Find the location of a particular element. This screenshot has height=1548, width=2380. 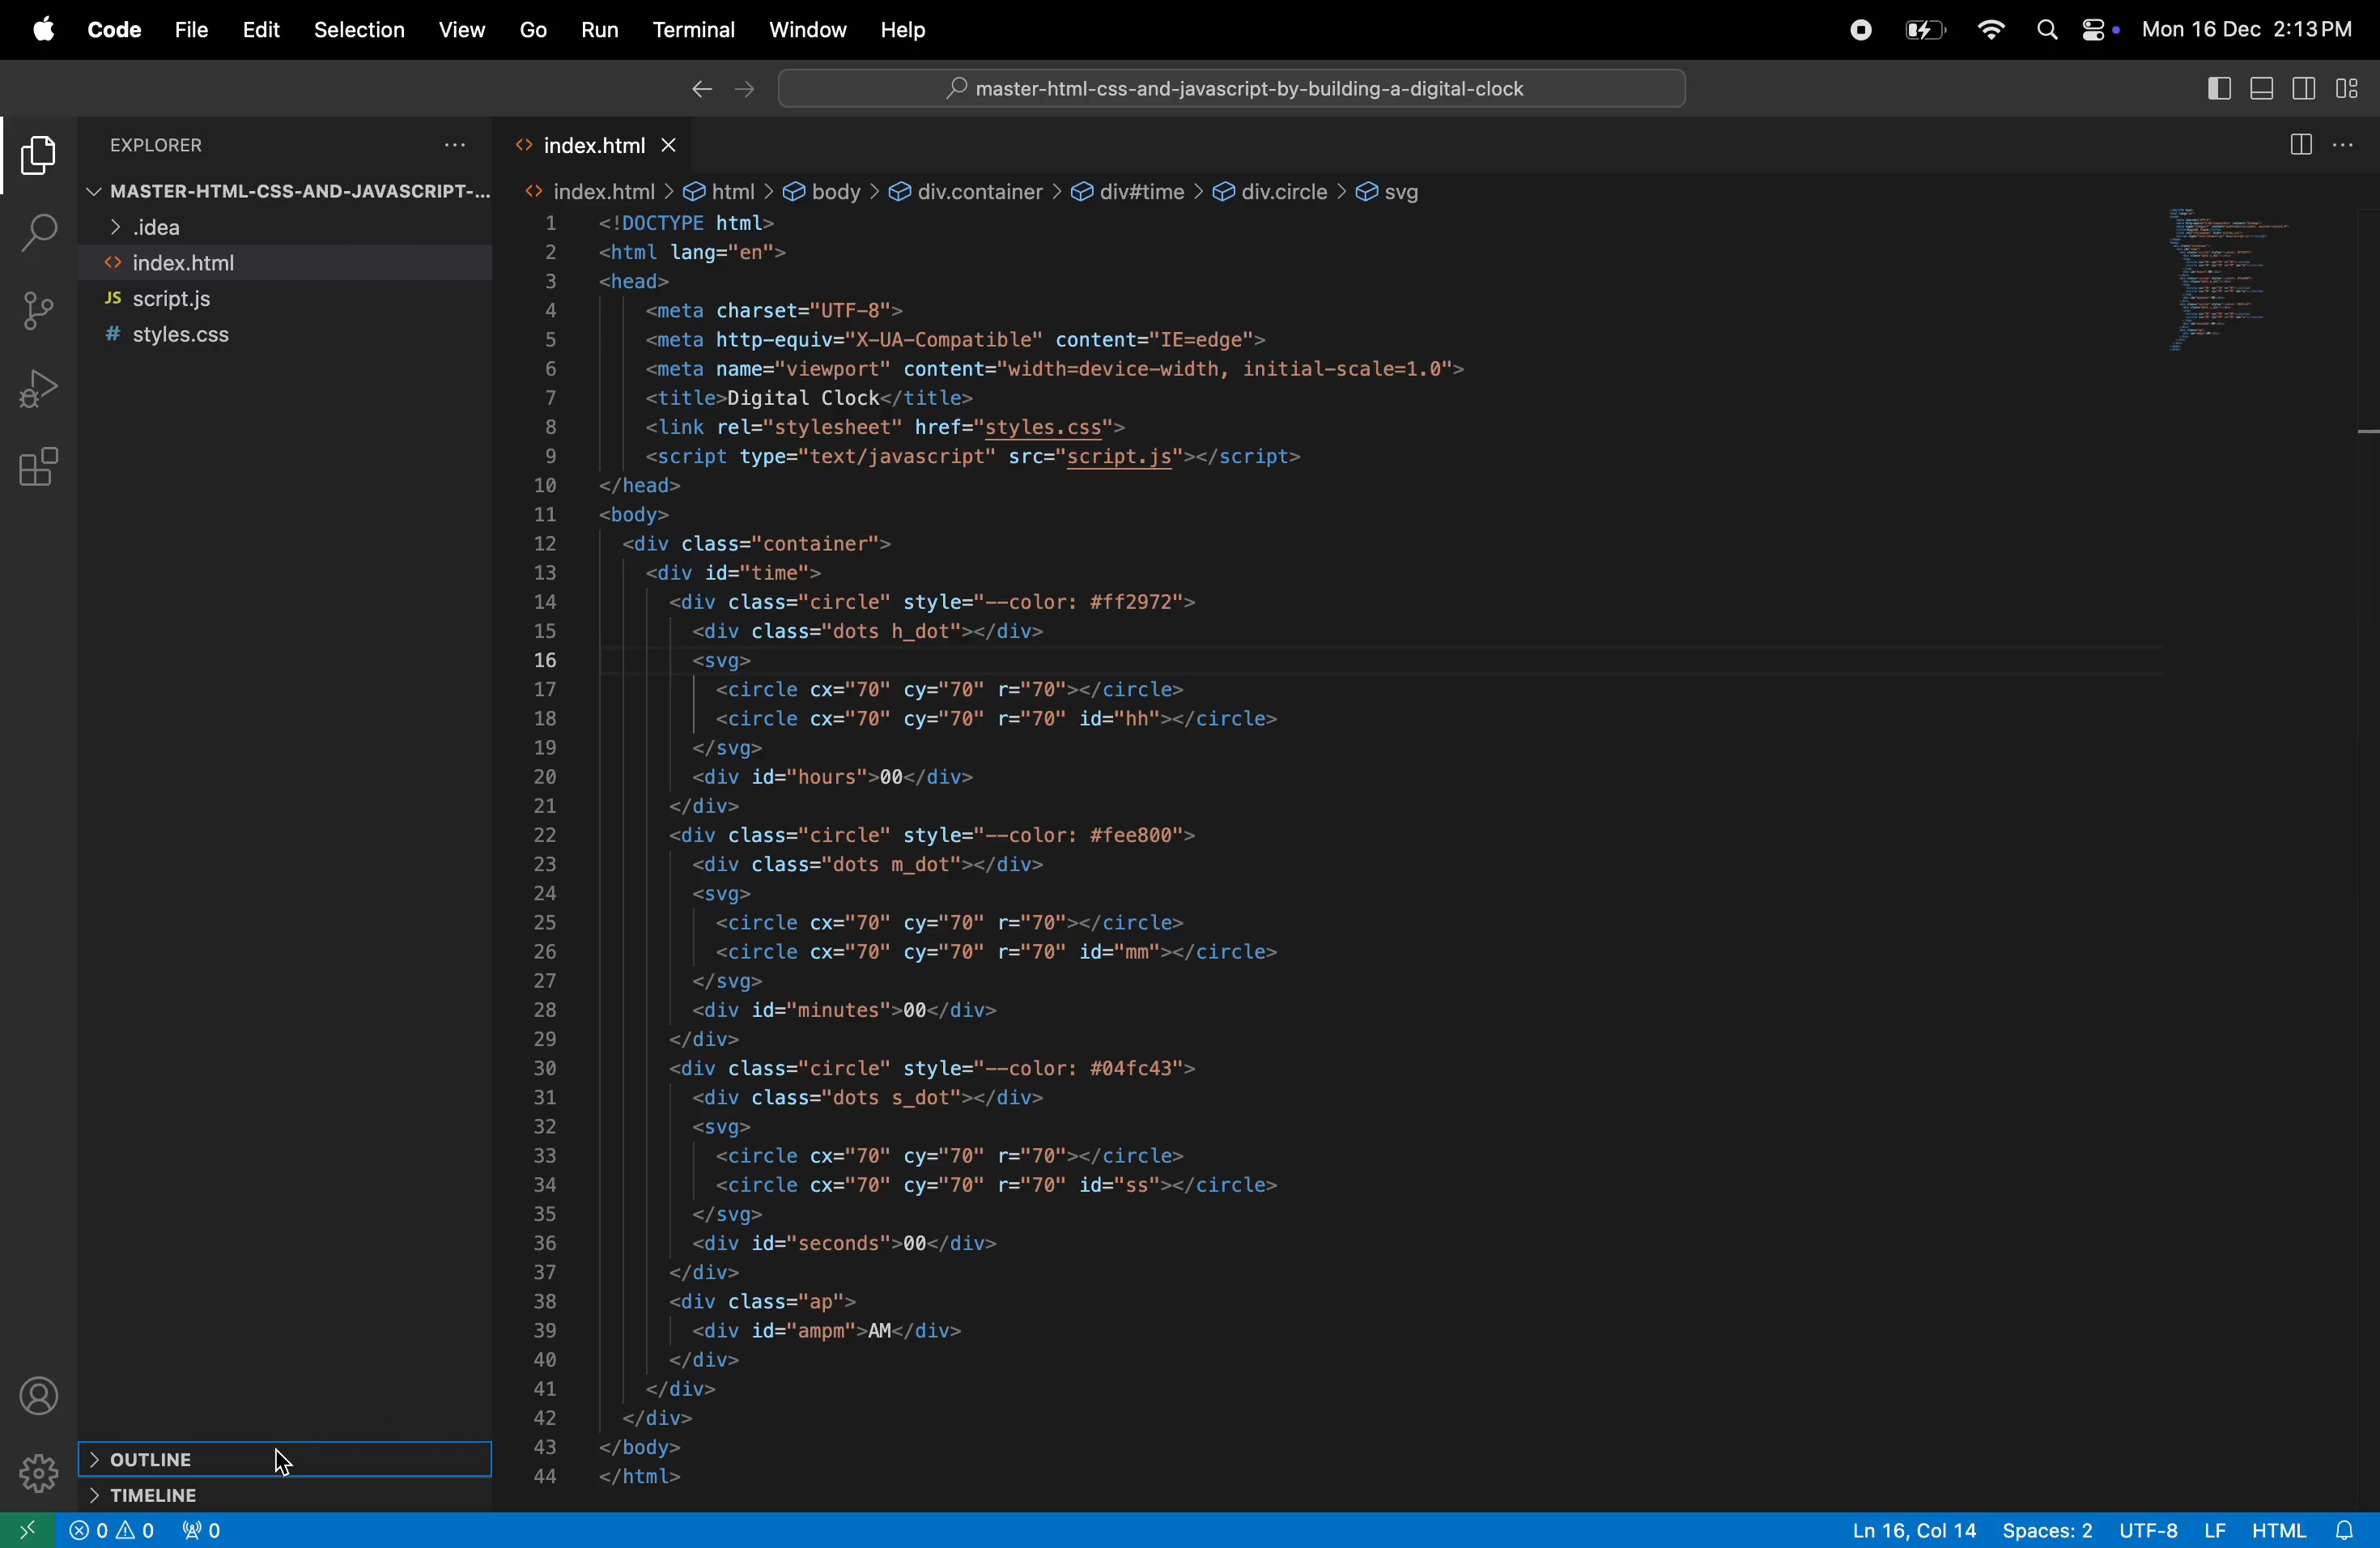

outline is located at coordinates (279, 1458).